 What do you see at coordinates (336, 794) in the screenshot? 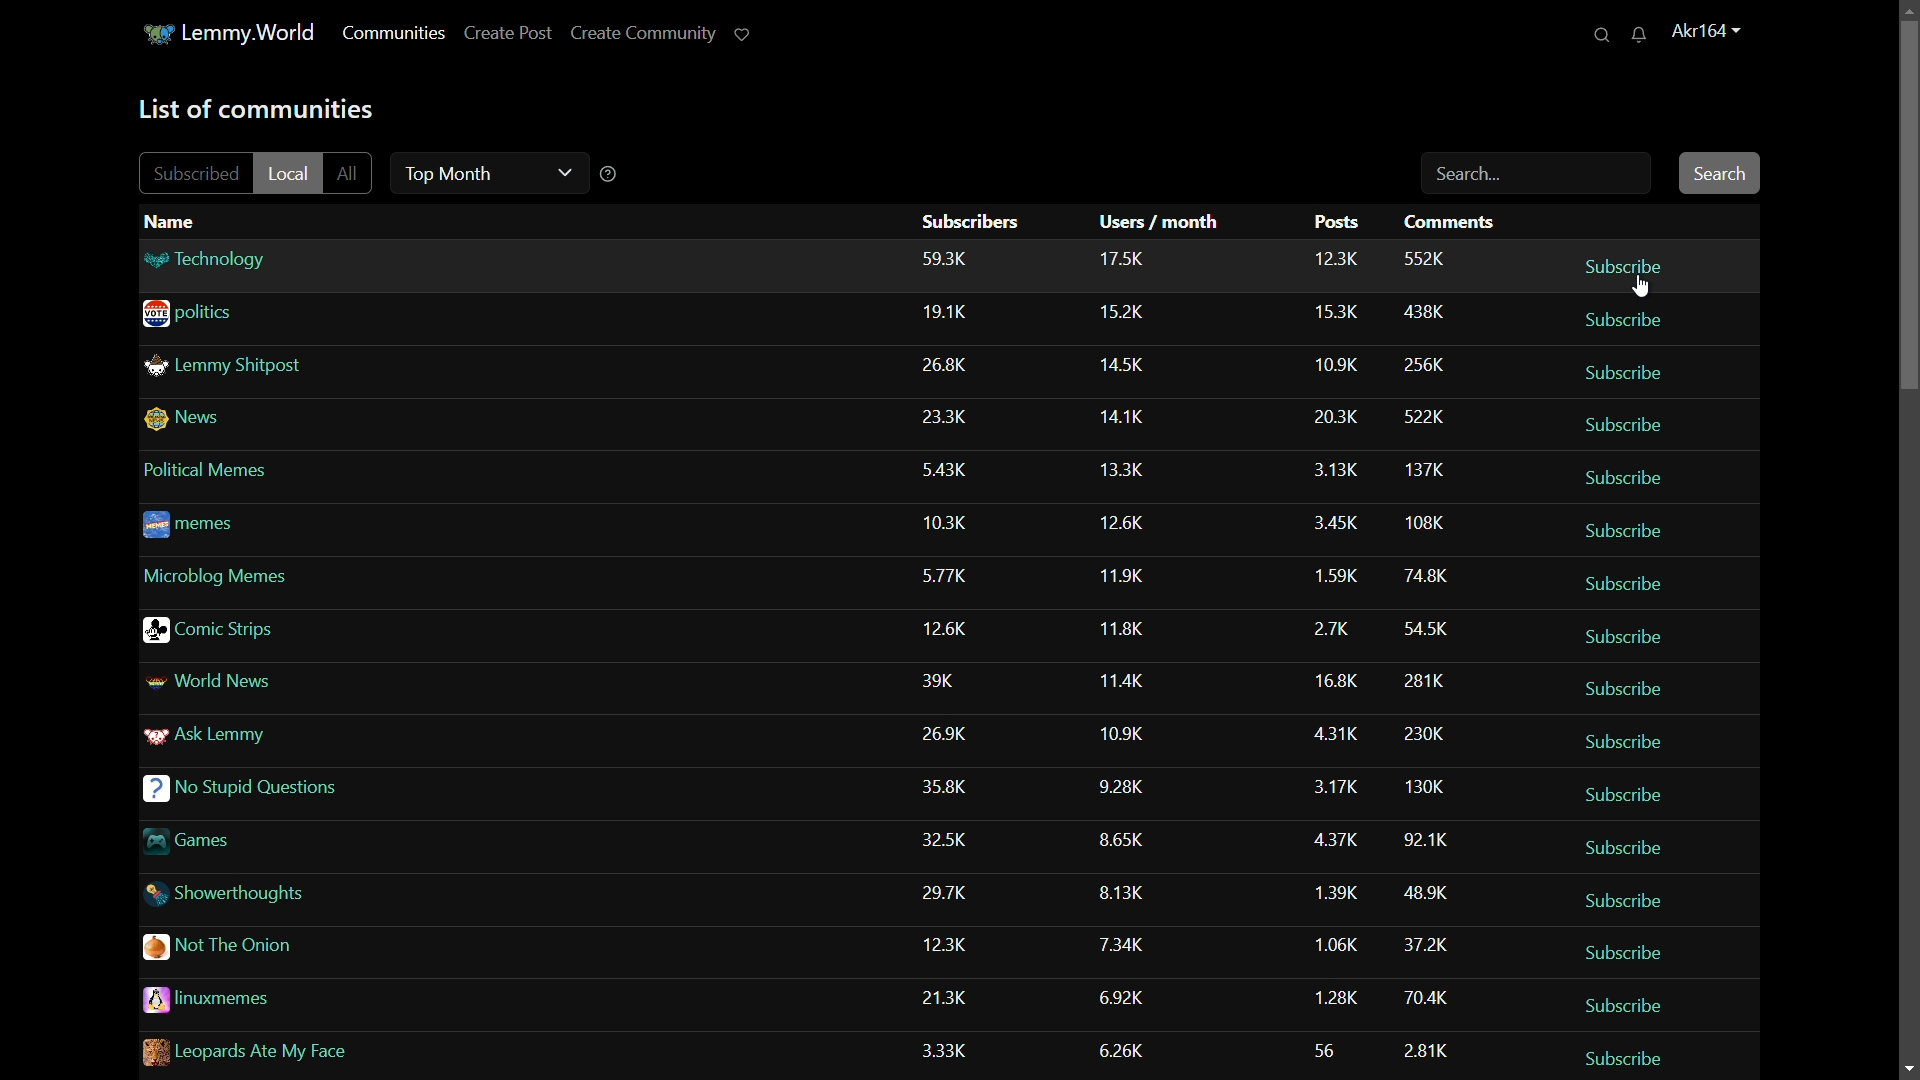
I see `` at bounding box center [336, 794].